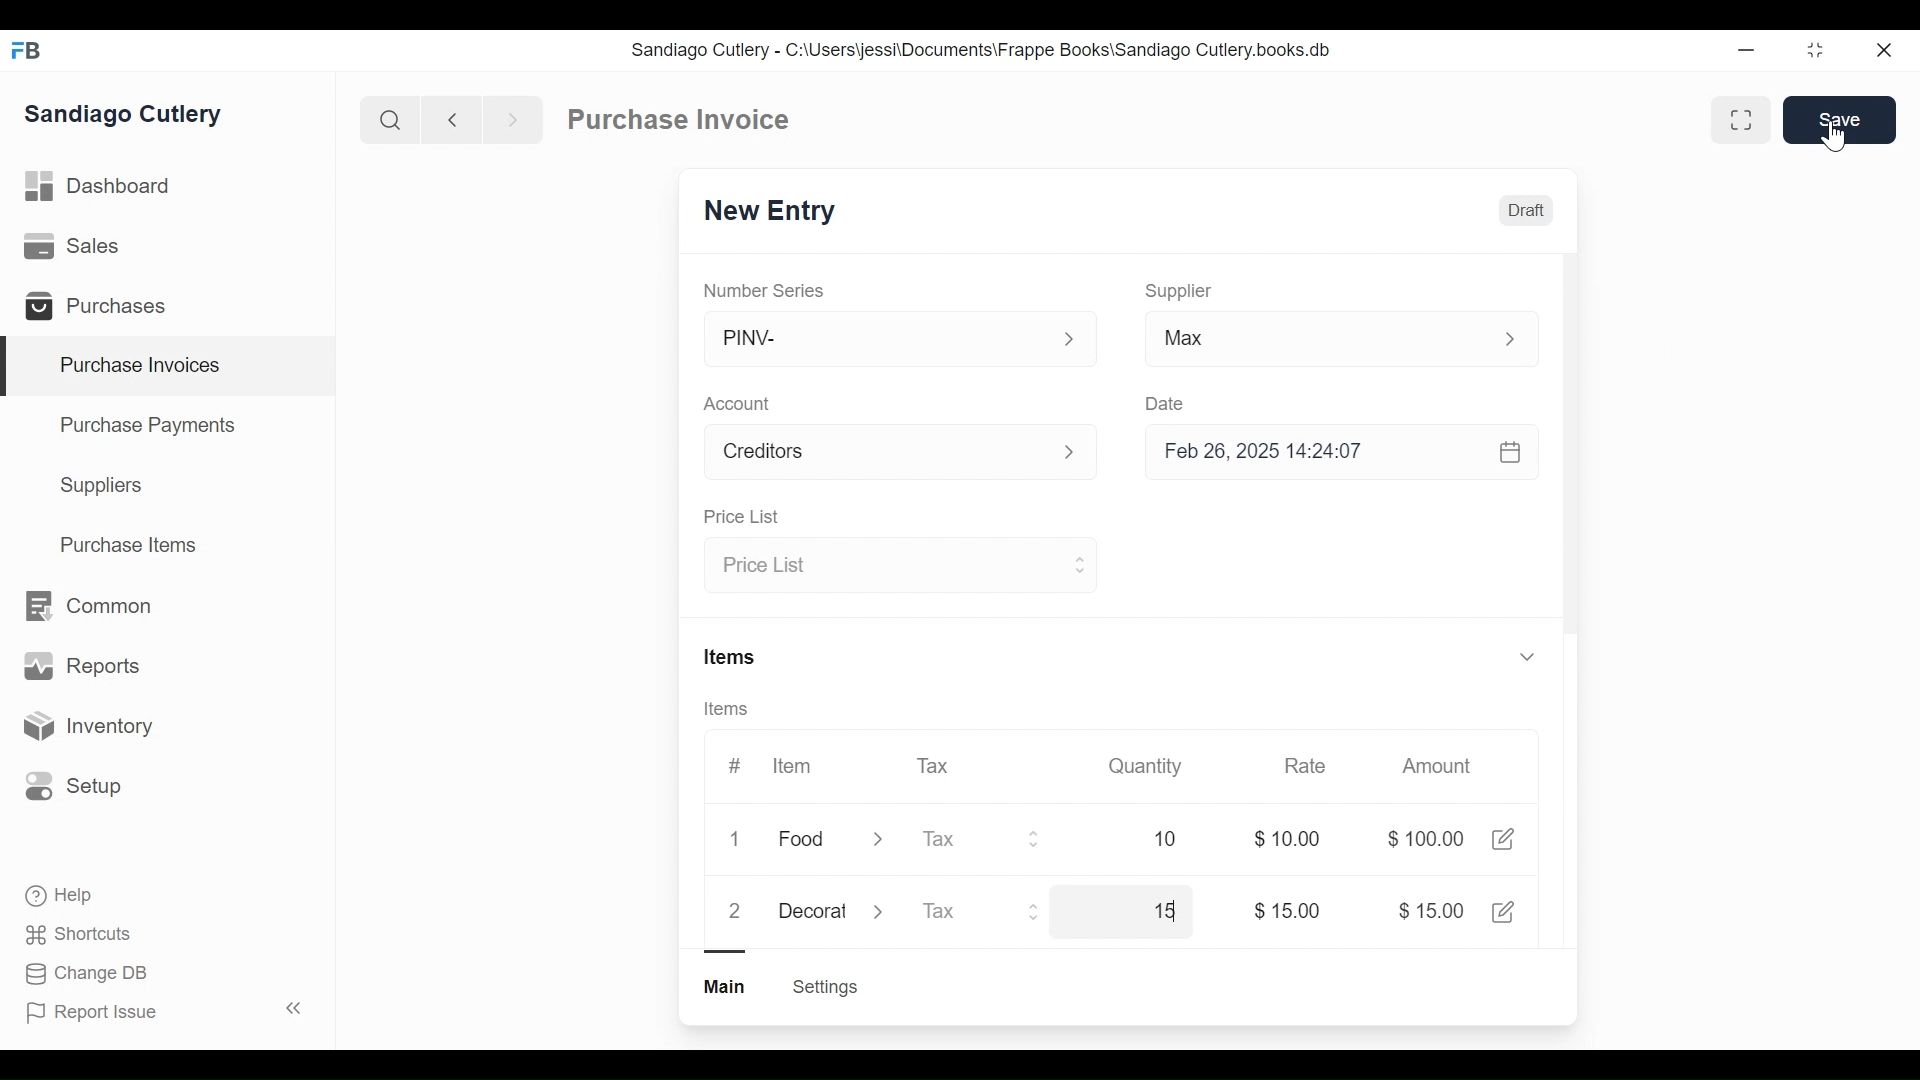 The image size is (1920, 1080). I want to click on Vertical Scroll bar, so click(1570, 472).